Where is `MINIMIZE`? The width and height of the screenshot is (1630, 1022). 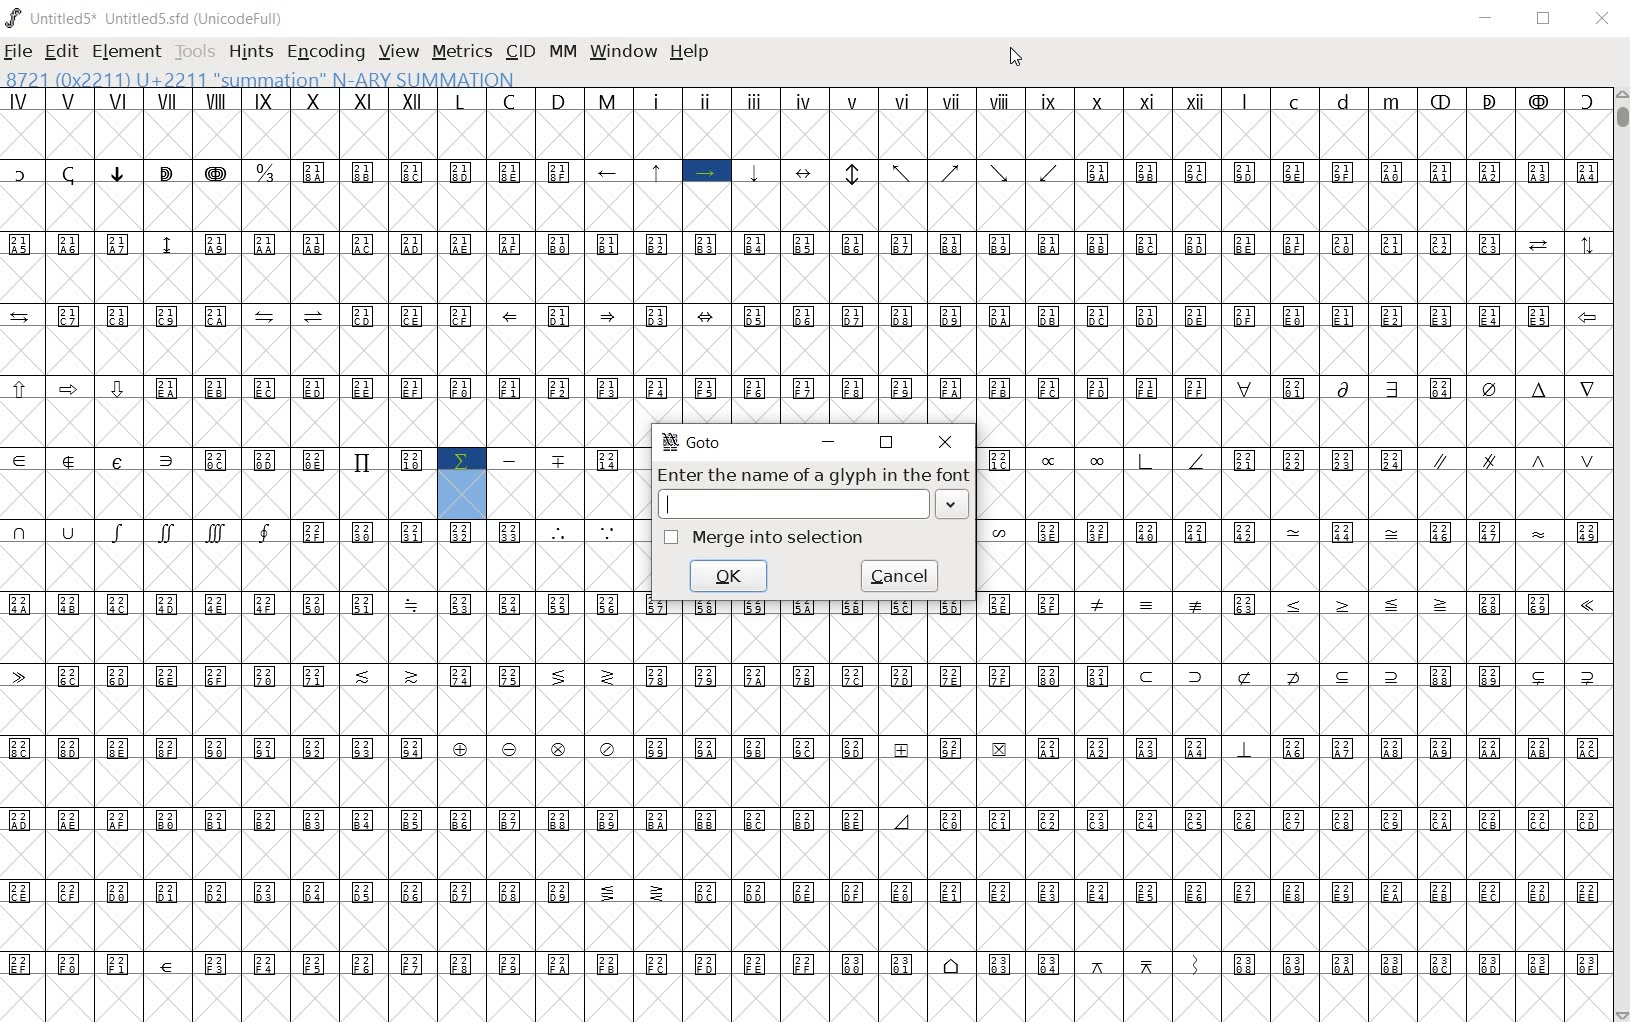
MINIMIZE is located at coordinates (1489, 18).